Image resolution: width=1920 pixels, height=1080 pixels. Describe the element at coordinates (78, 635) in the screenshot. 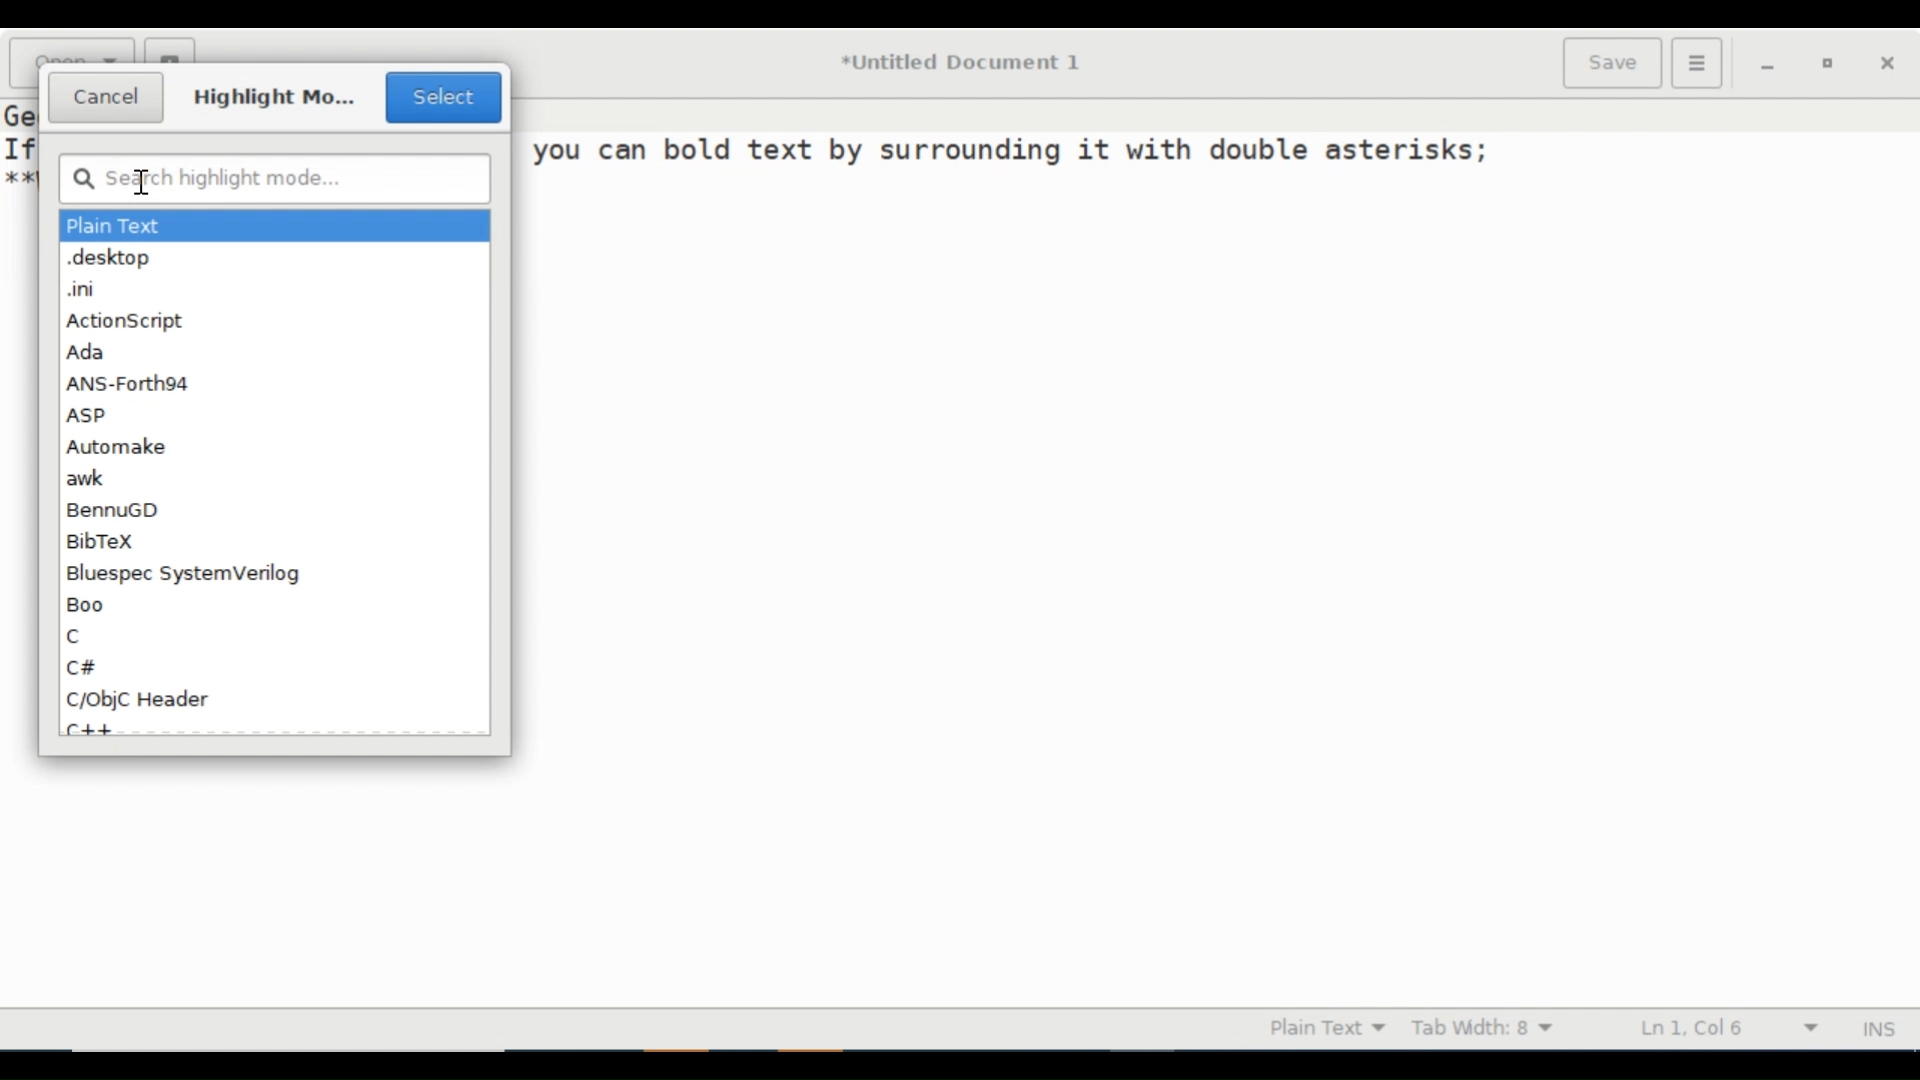

I see `C` at that location.